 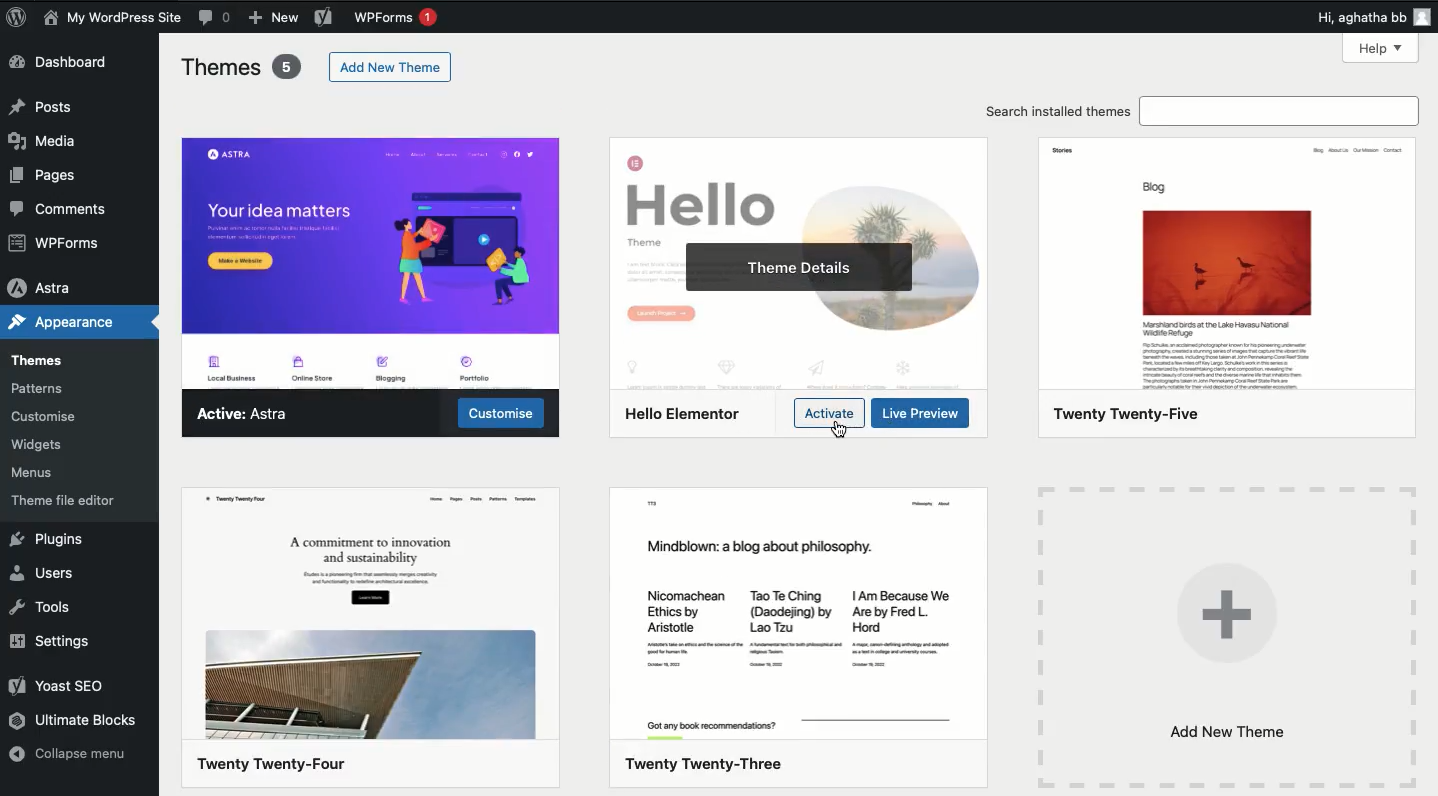 I want to click on WPForms, so click(x=53, y=242).